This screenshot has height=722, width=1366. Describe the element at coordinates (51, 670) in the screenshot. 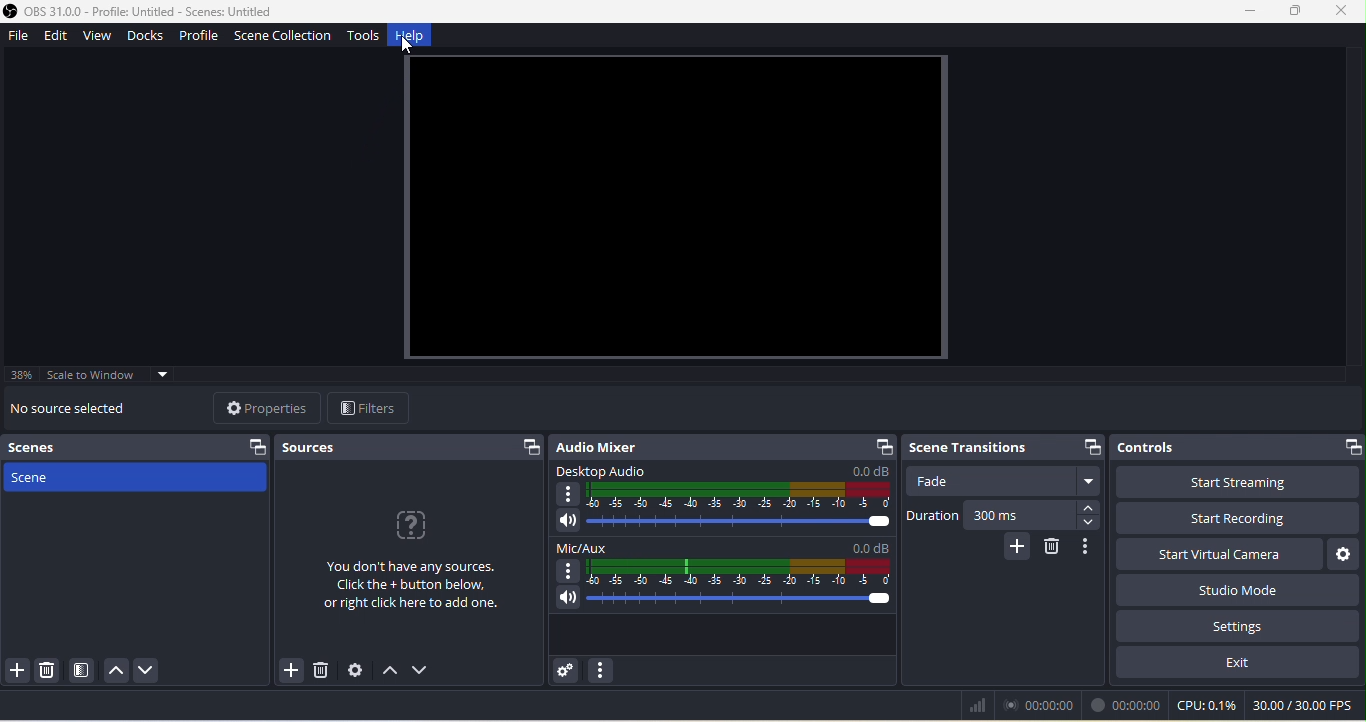

I see `remove selected scene` at that location.